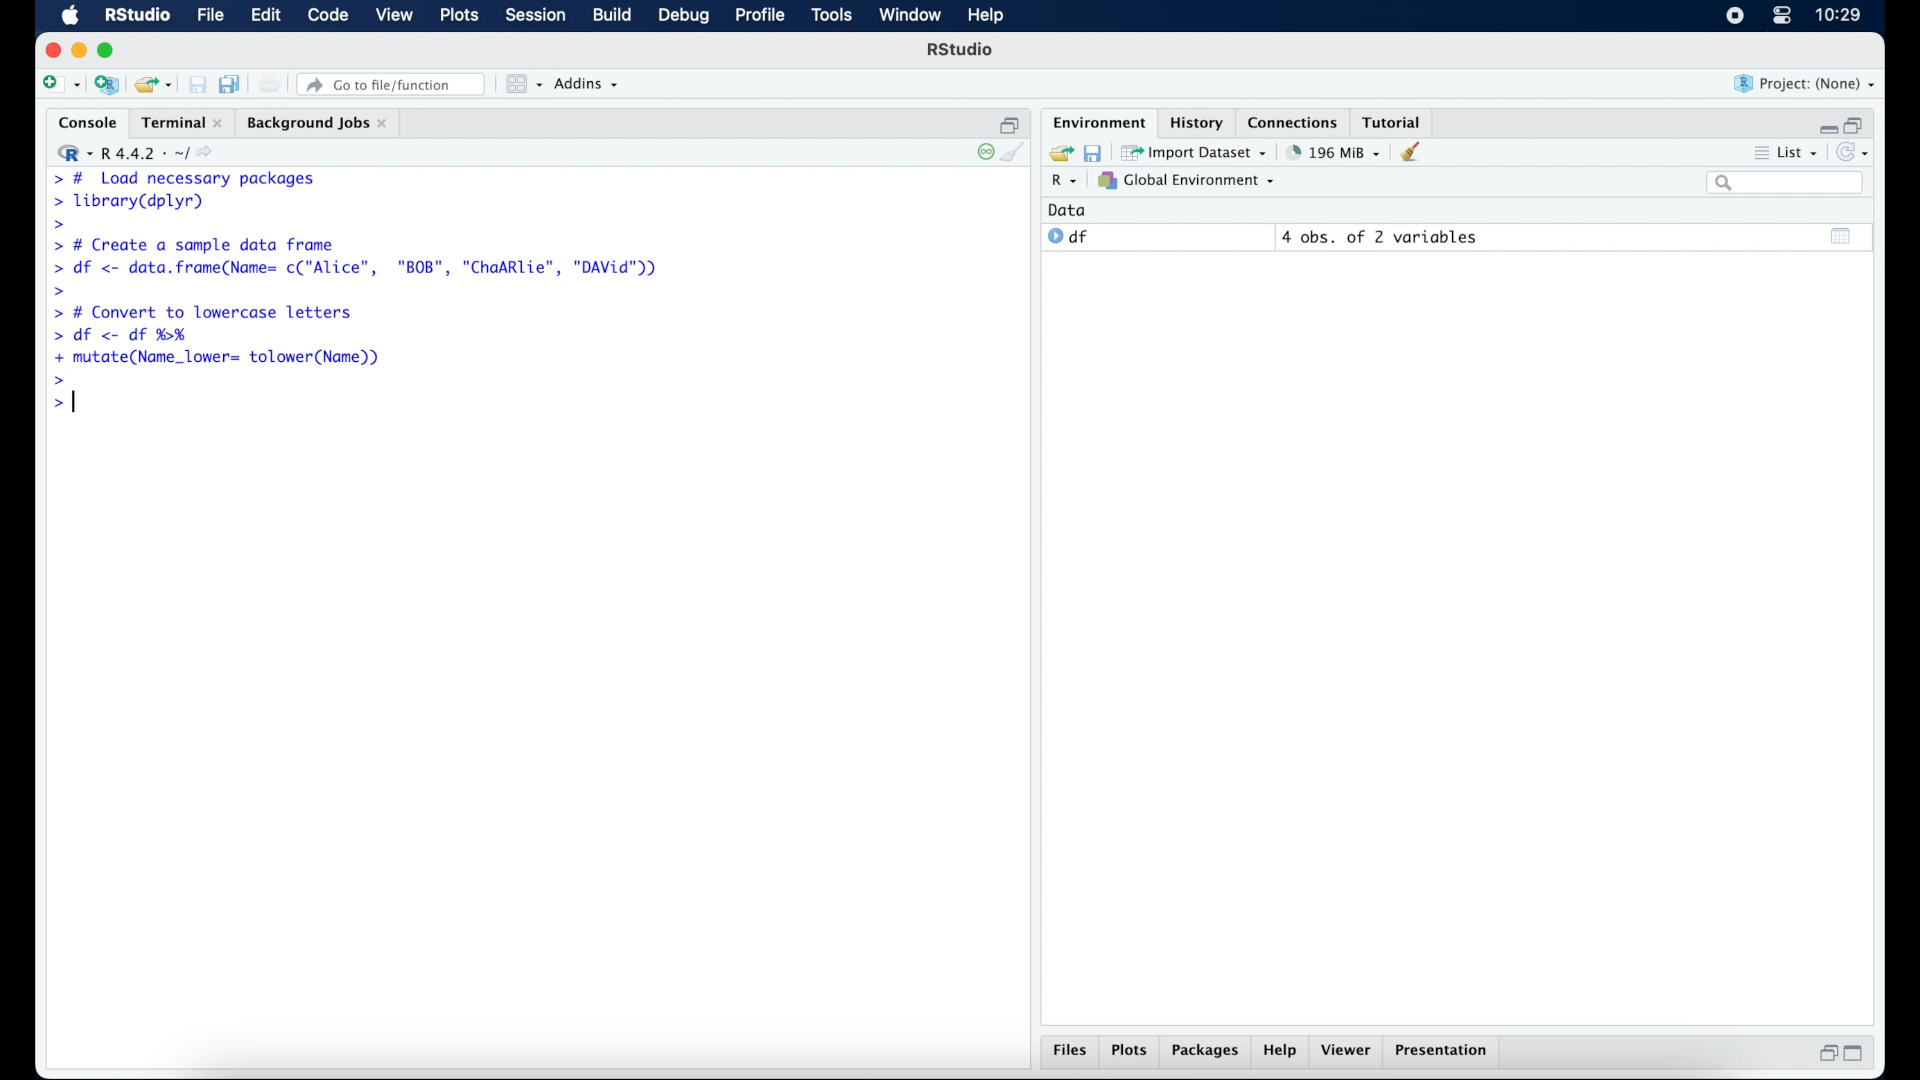  Describe the element at coordinates (1068, 209) in the screenshot. I see `date` at that location.